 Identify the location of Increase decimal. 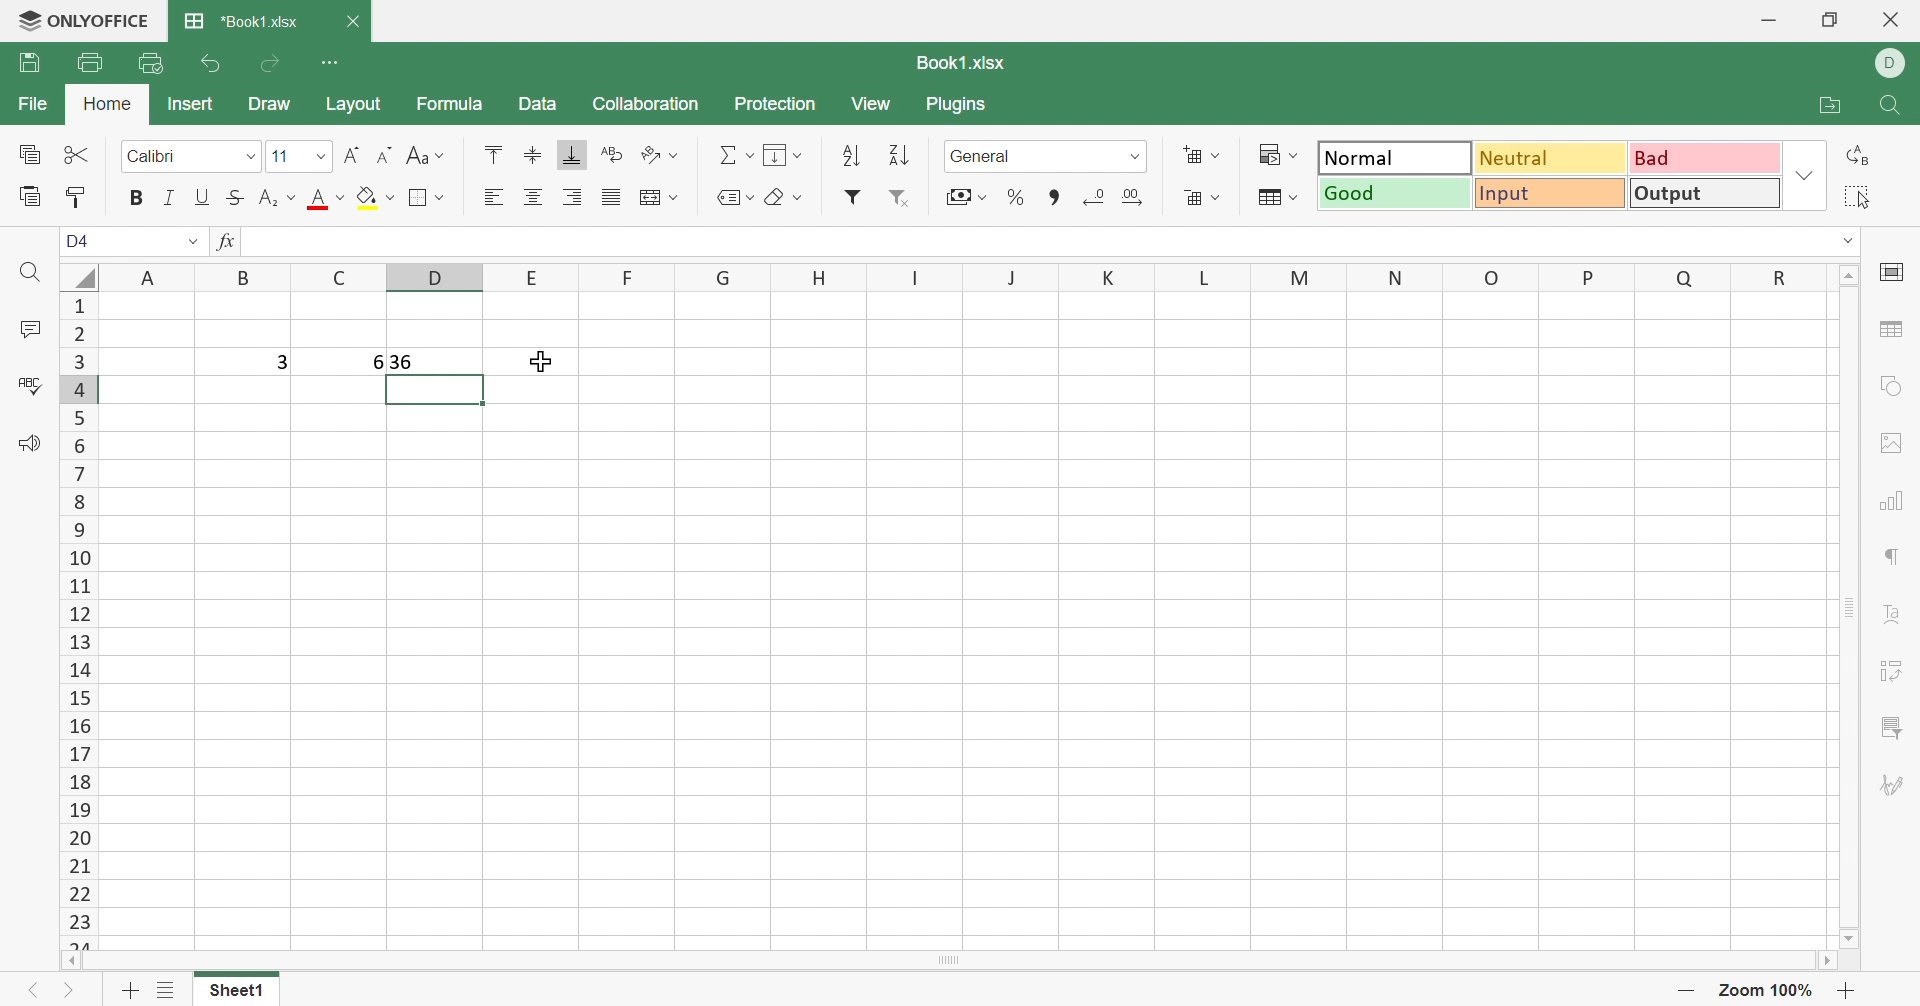
(1133, 198).